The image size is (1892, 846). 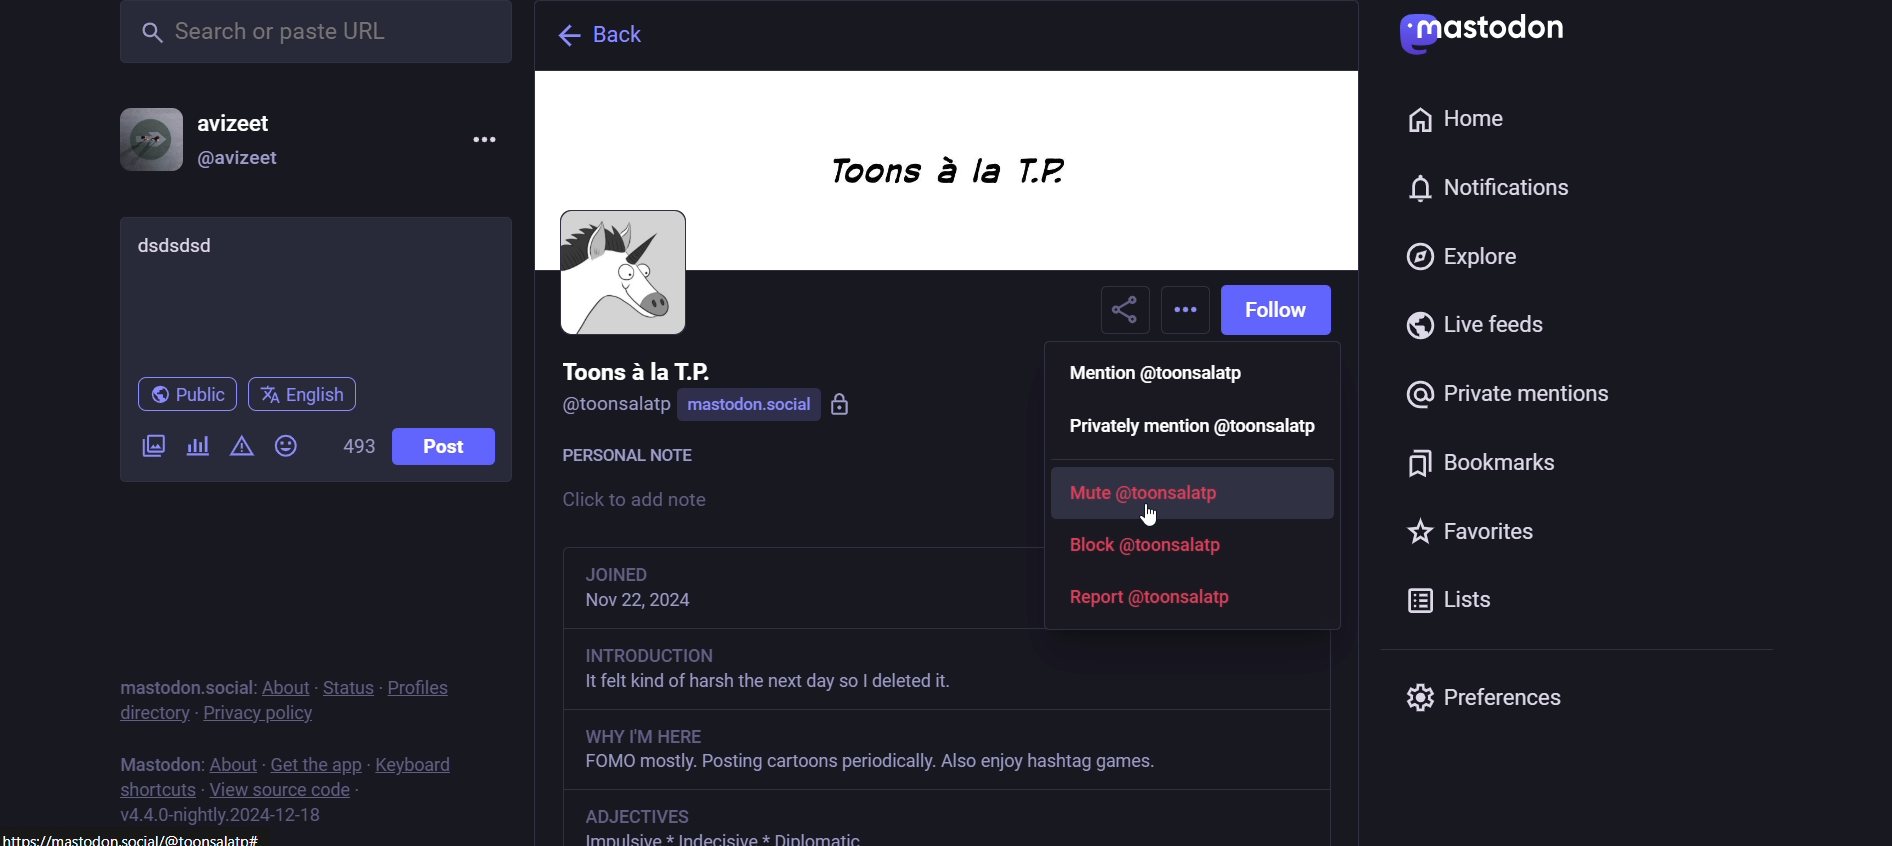 I want to click on block user, so click(x=1153, y=547).